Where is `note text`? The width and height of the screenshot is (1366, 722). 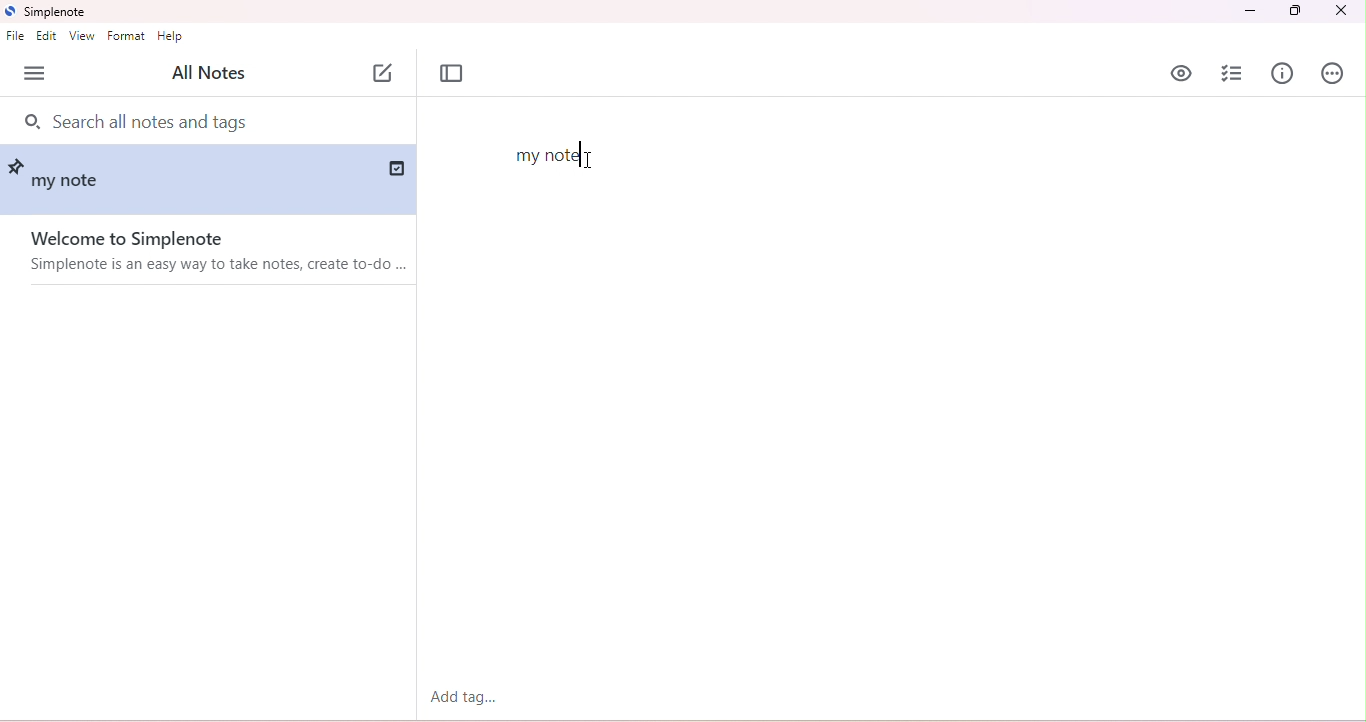
note text is located at coordinates (550, 158).